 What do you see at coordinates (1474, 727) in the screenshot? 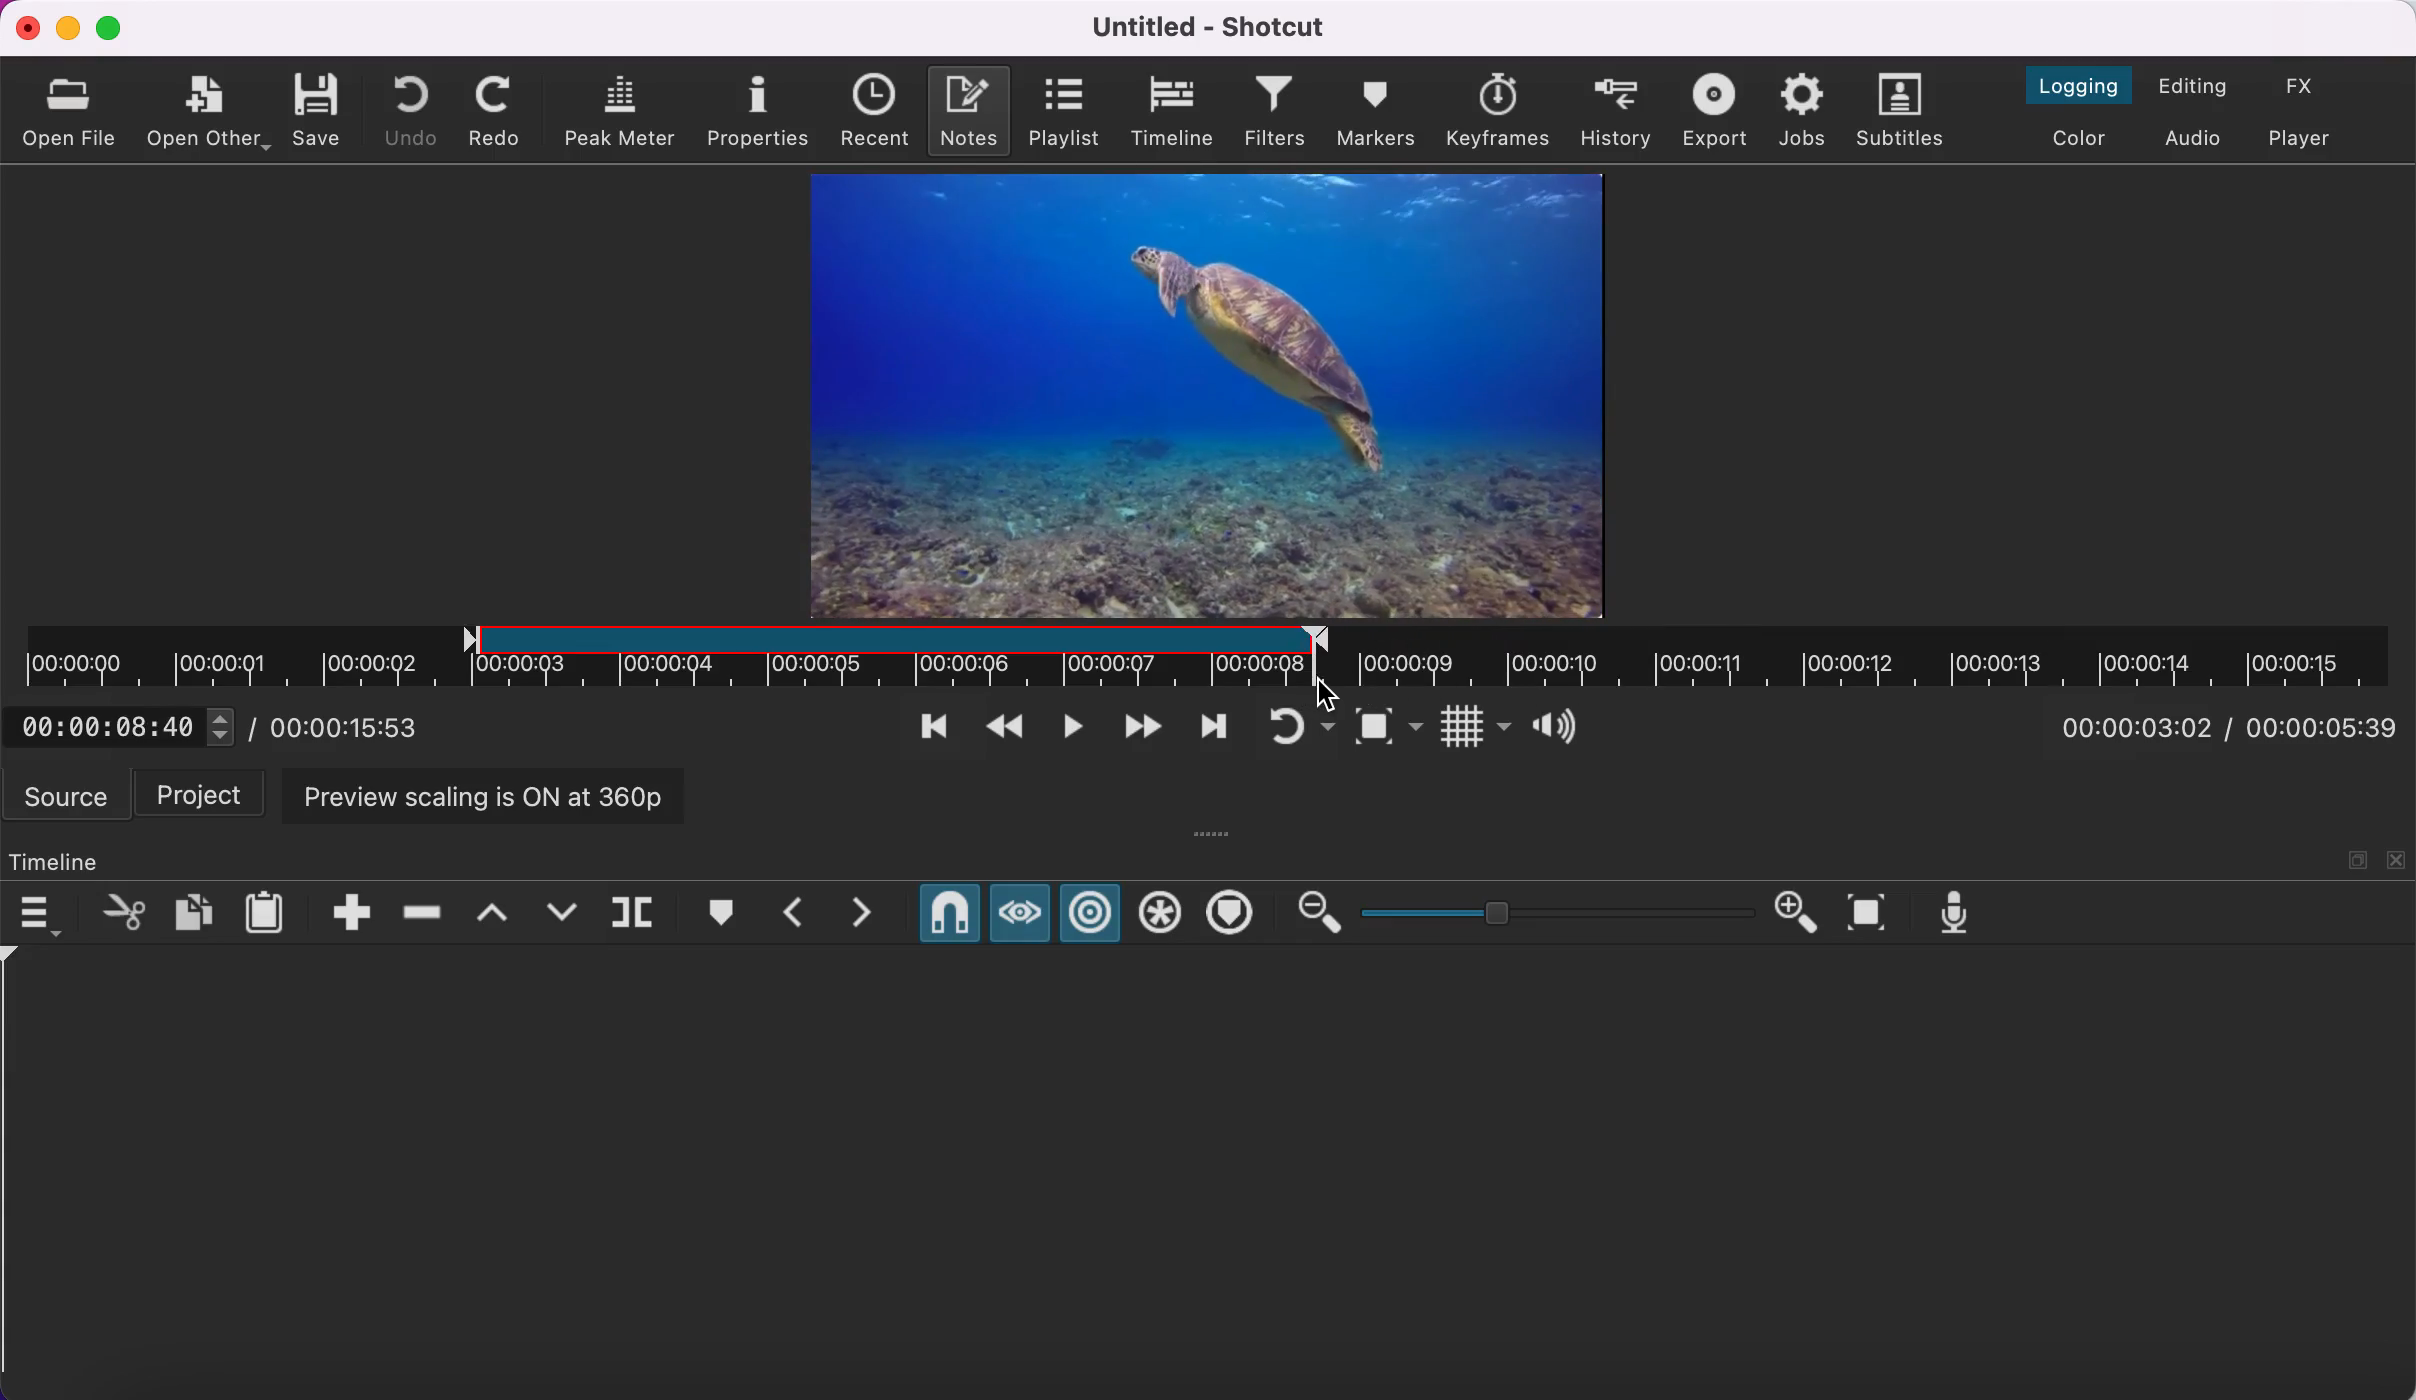
I see `` at bounding box center [1474, 727].